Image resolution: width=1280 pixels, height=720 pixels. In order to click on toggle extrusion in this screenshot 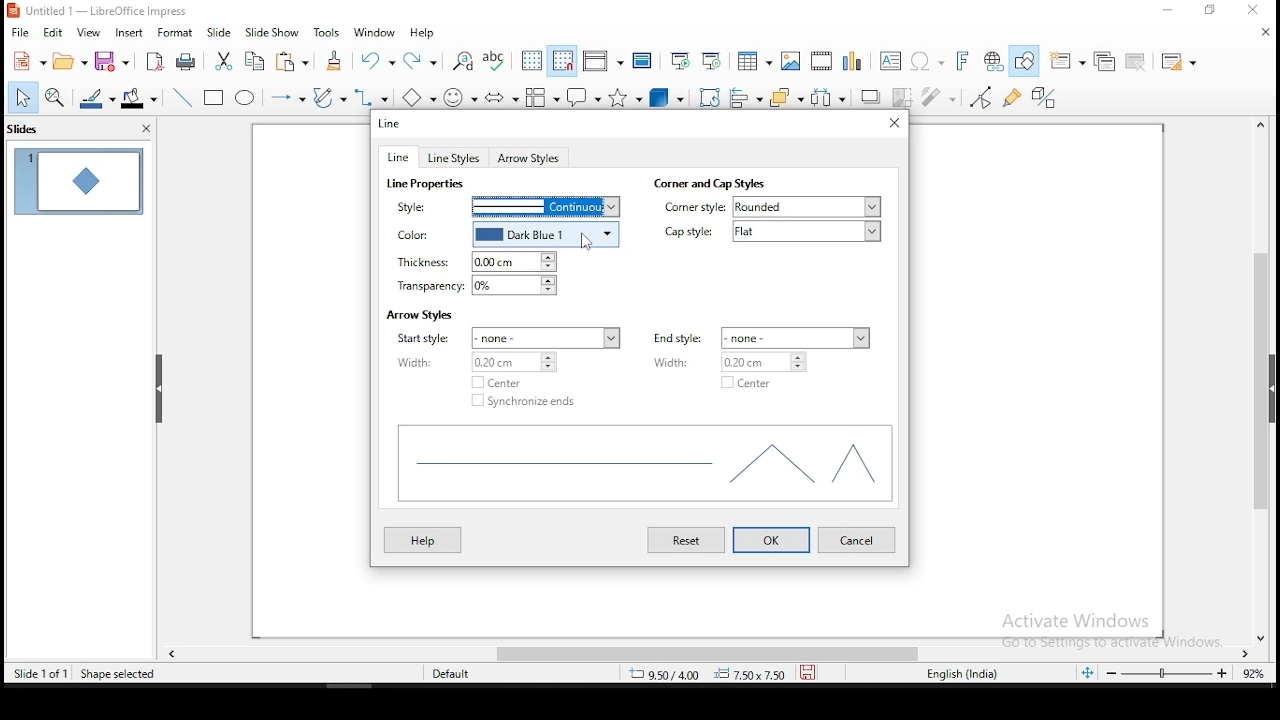, I will do `click(1045, 99)`.